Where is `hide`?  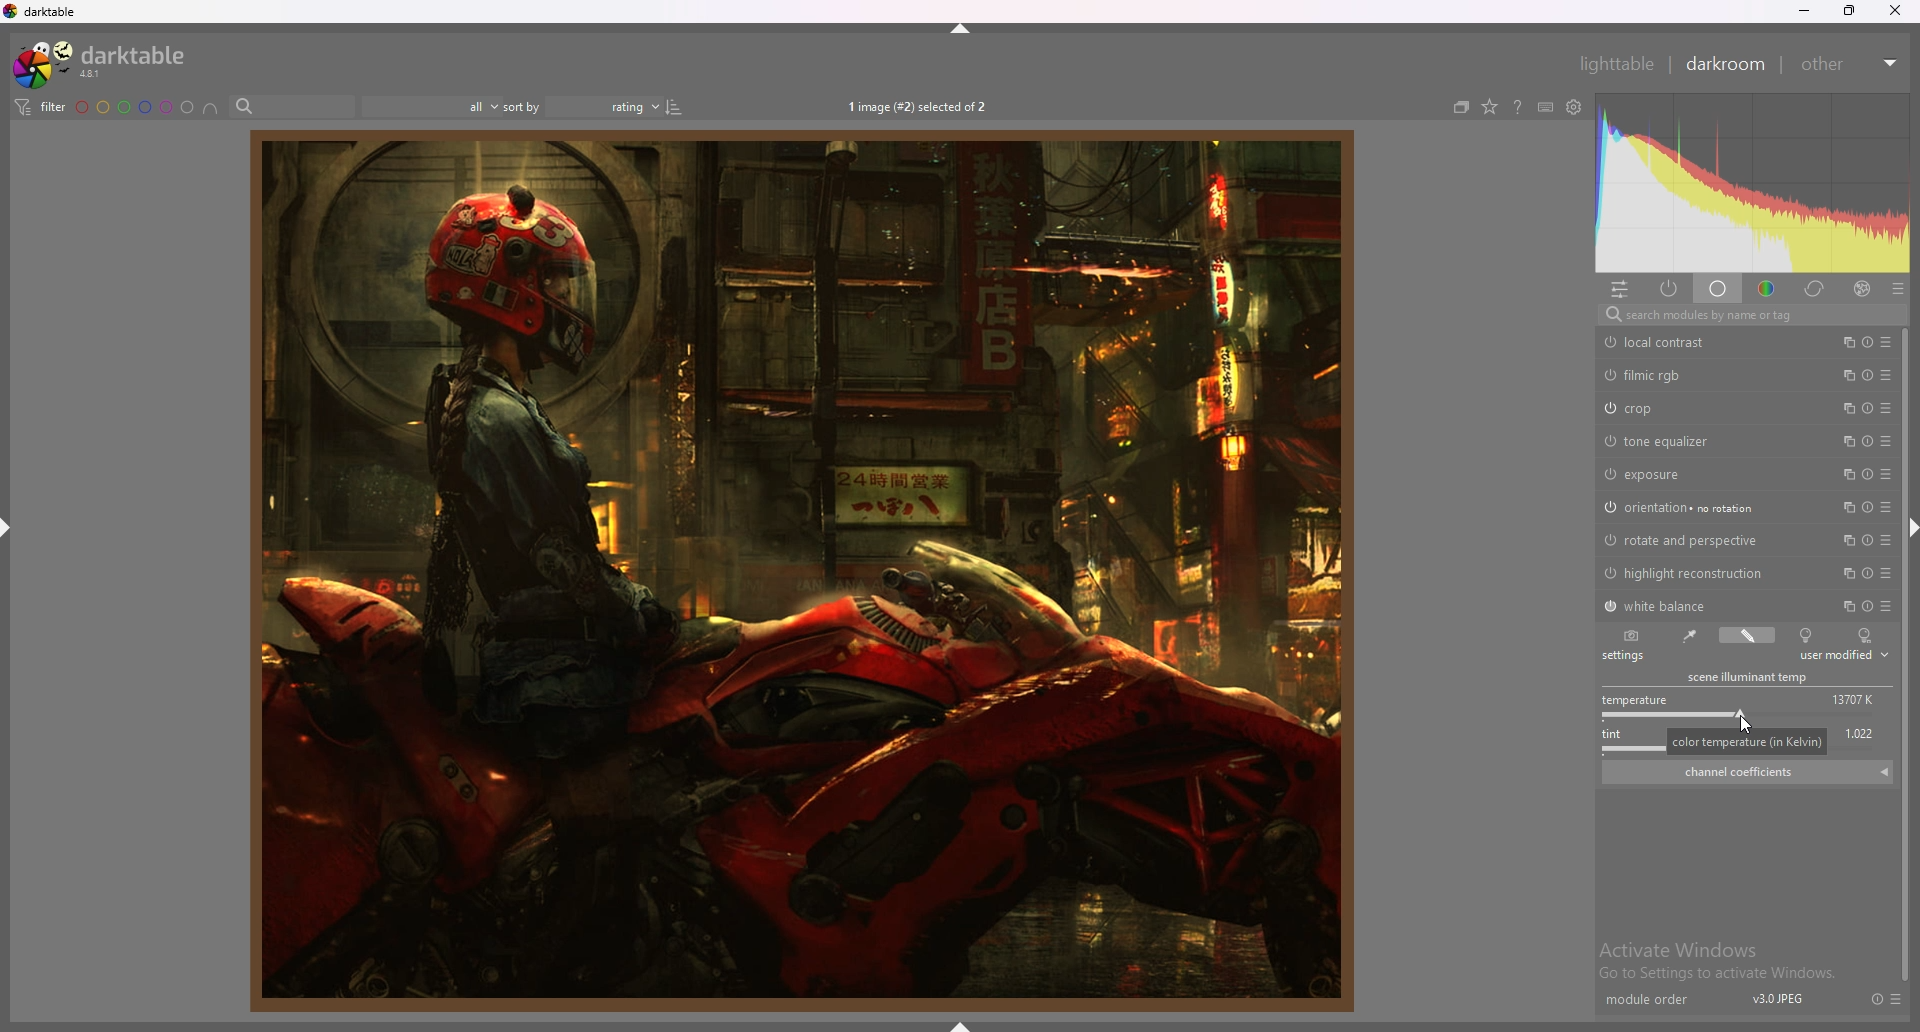
hide is located at coordinates (961, 28).